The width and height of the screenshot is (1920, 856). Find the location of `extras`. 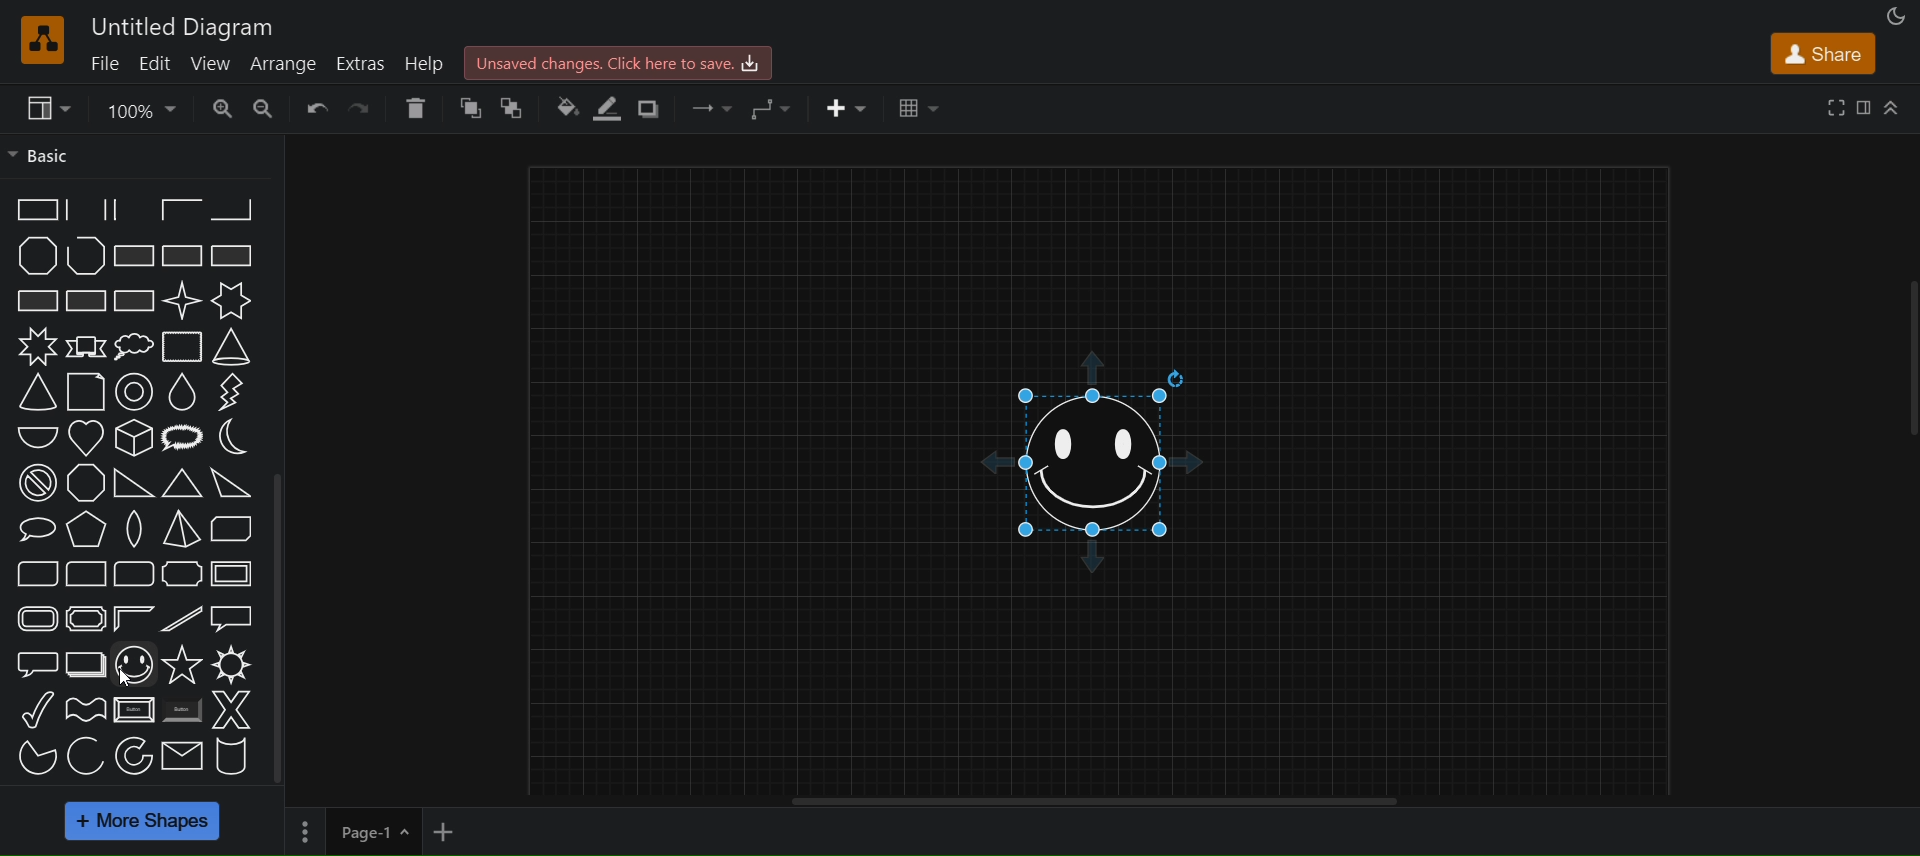

extras is located at coordinates (362, 62).